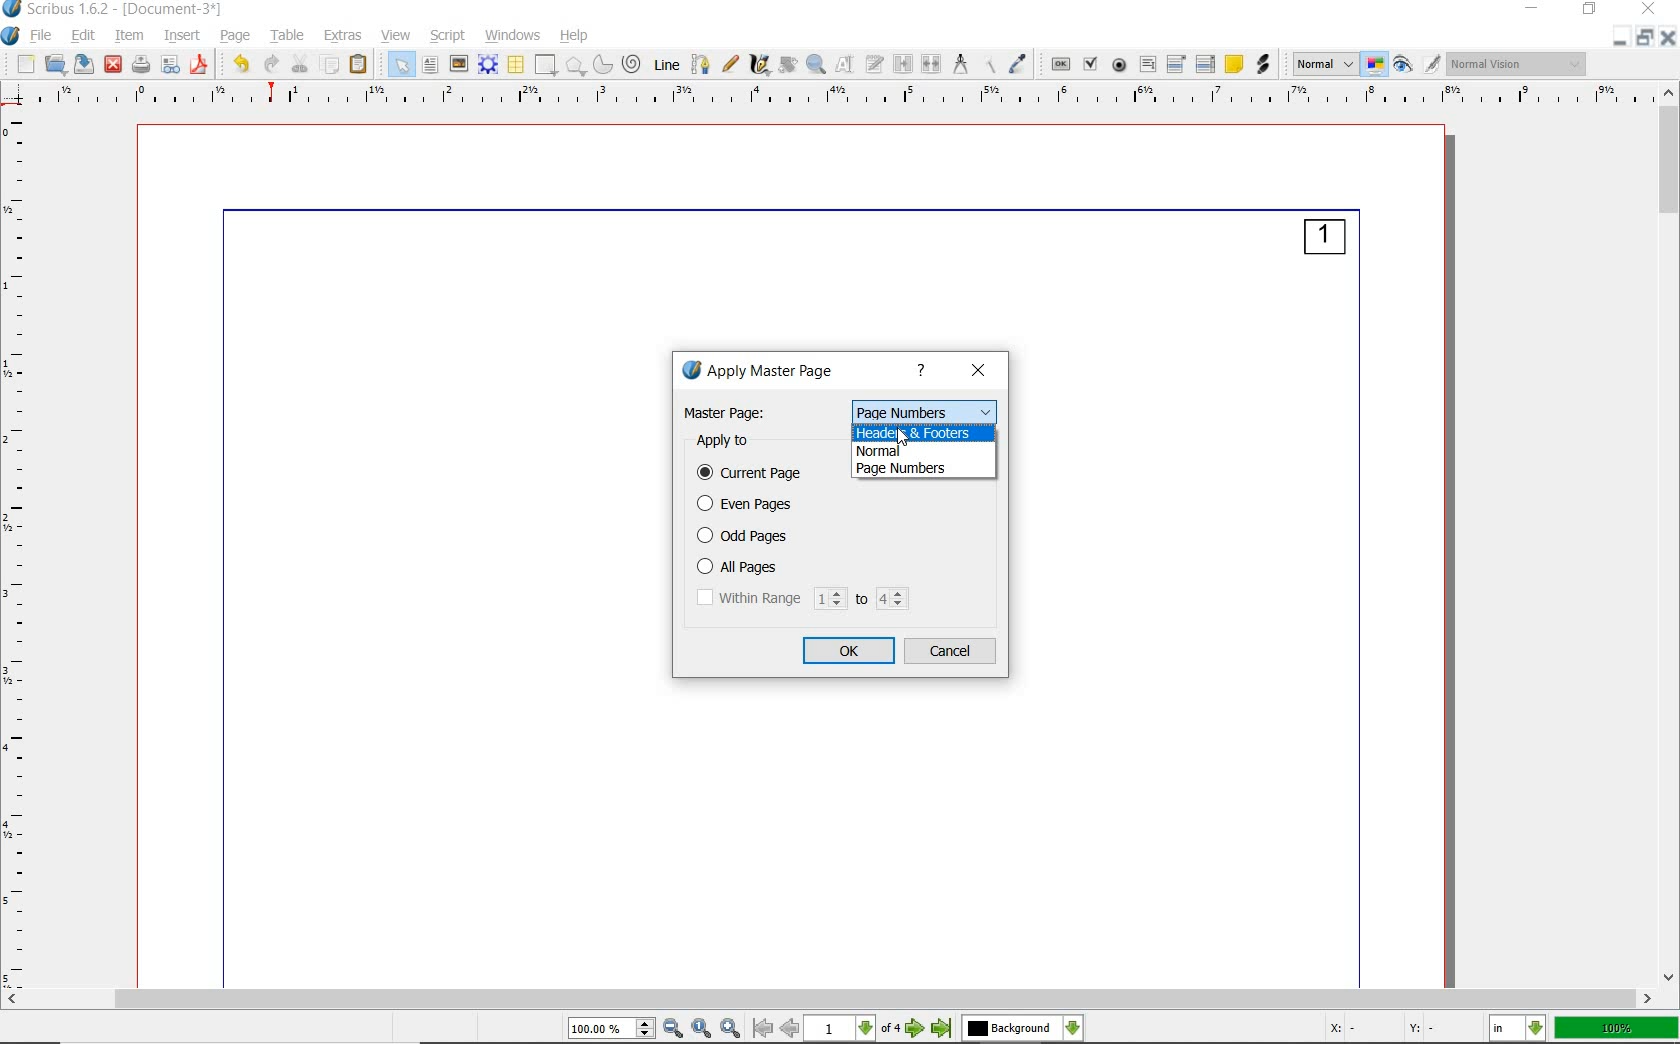 The image size is (1680, 1044). I want to click on go to first page, so click(763, 1029).